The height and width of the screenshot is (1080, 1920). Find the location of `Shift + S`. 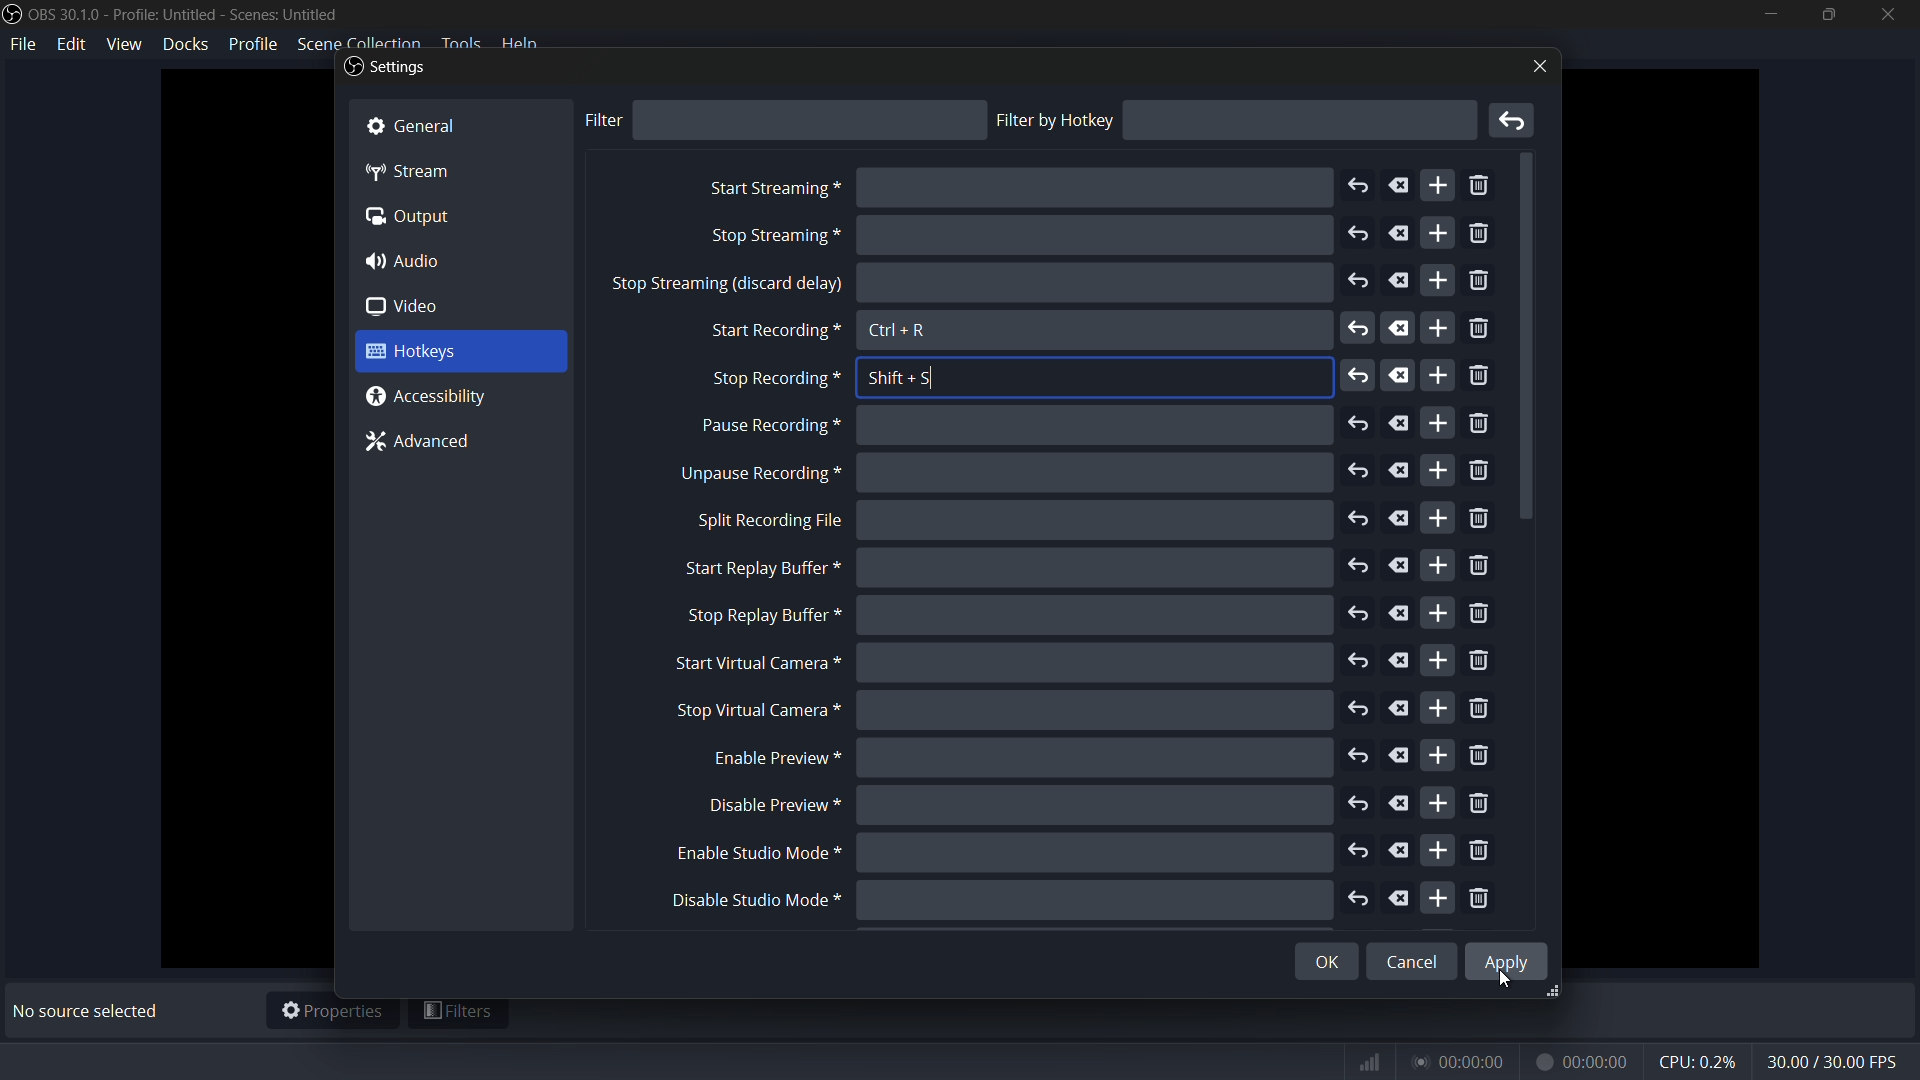

Shift + S is located at coordinates (899, 378).